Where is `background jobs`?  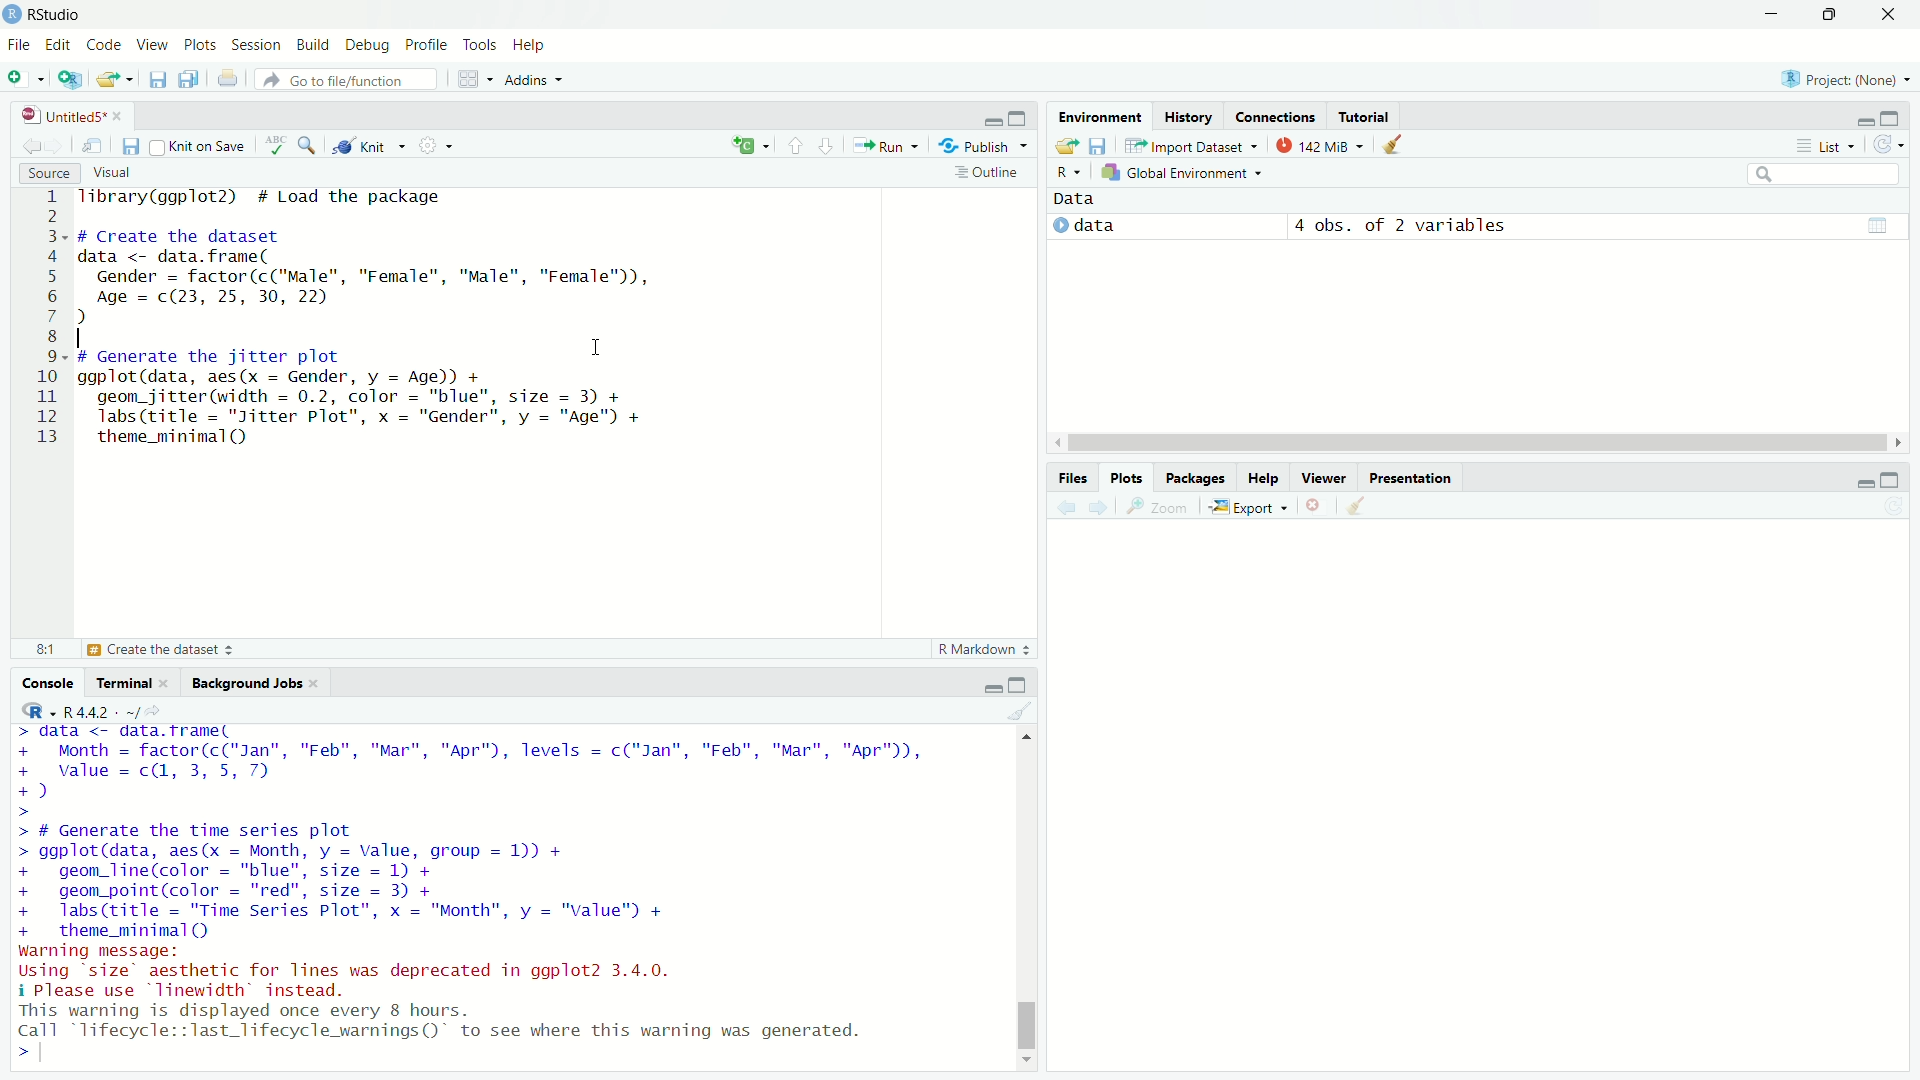
background jobs is located at coordinates (248, 680).